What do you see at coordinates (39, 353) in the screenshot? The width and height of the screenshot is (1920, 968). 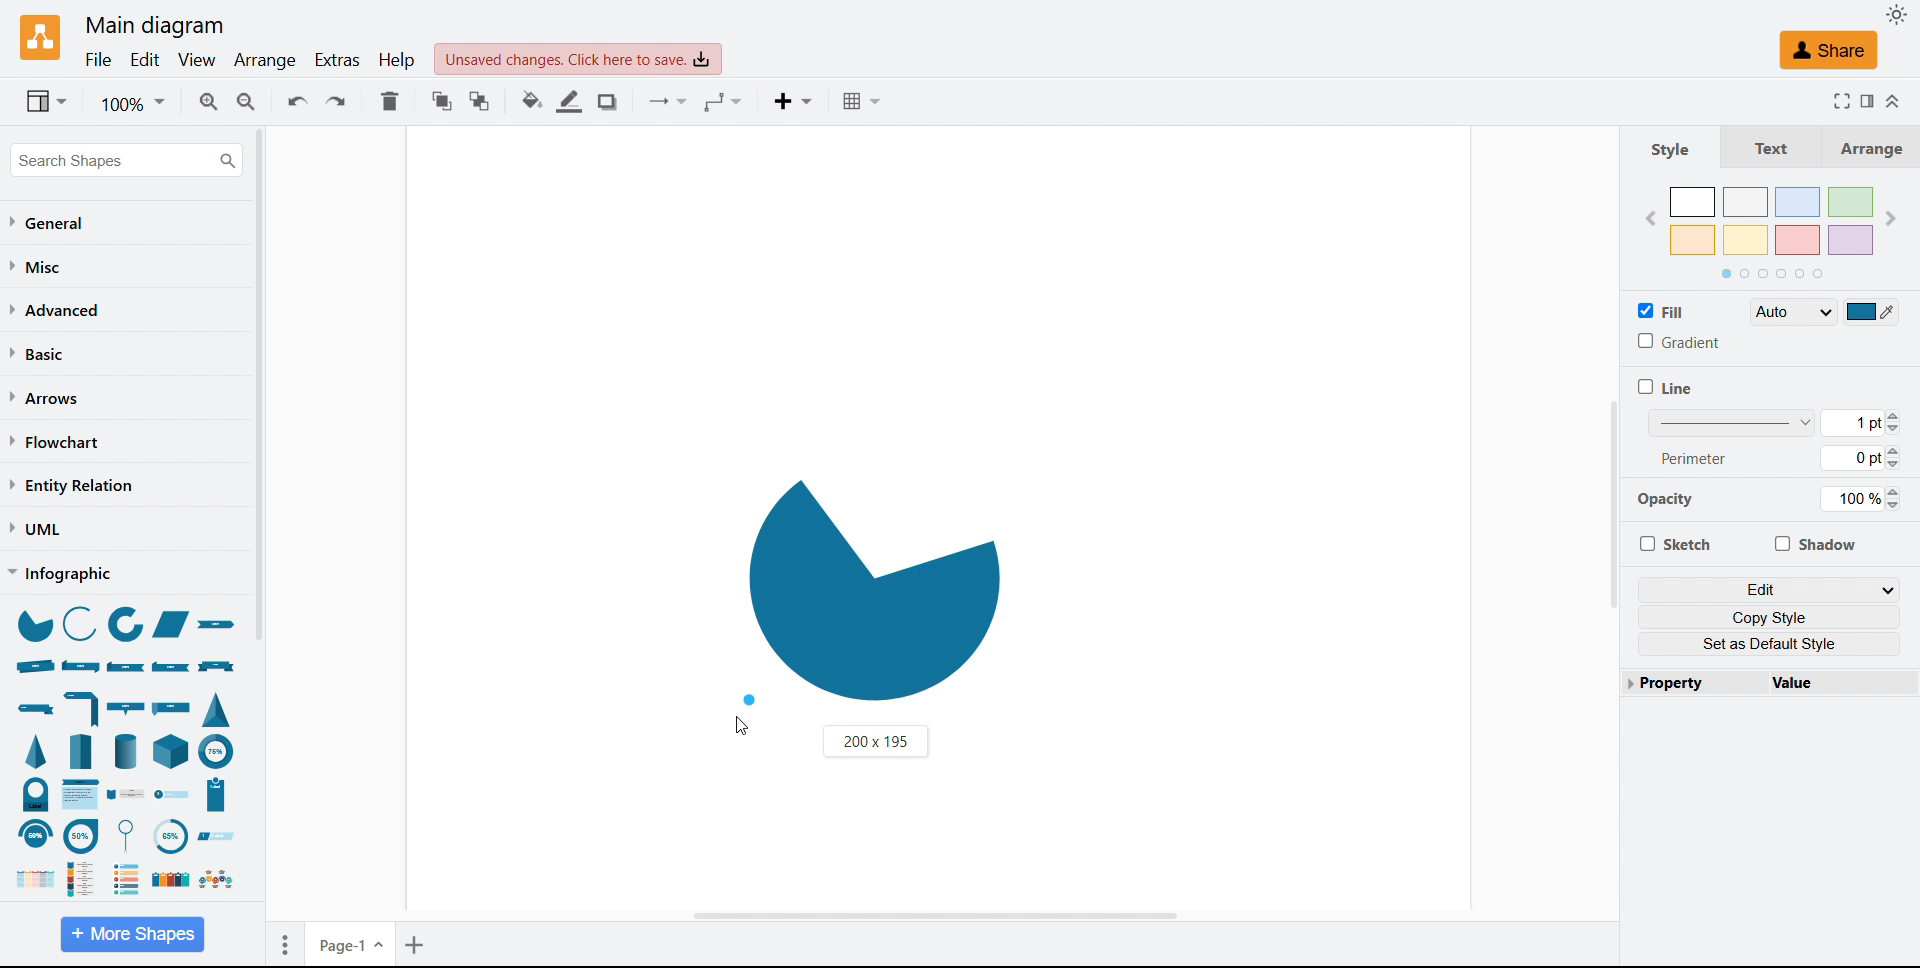 I see `Basic ` at bounding box center [39, 353].